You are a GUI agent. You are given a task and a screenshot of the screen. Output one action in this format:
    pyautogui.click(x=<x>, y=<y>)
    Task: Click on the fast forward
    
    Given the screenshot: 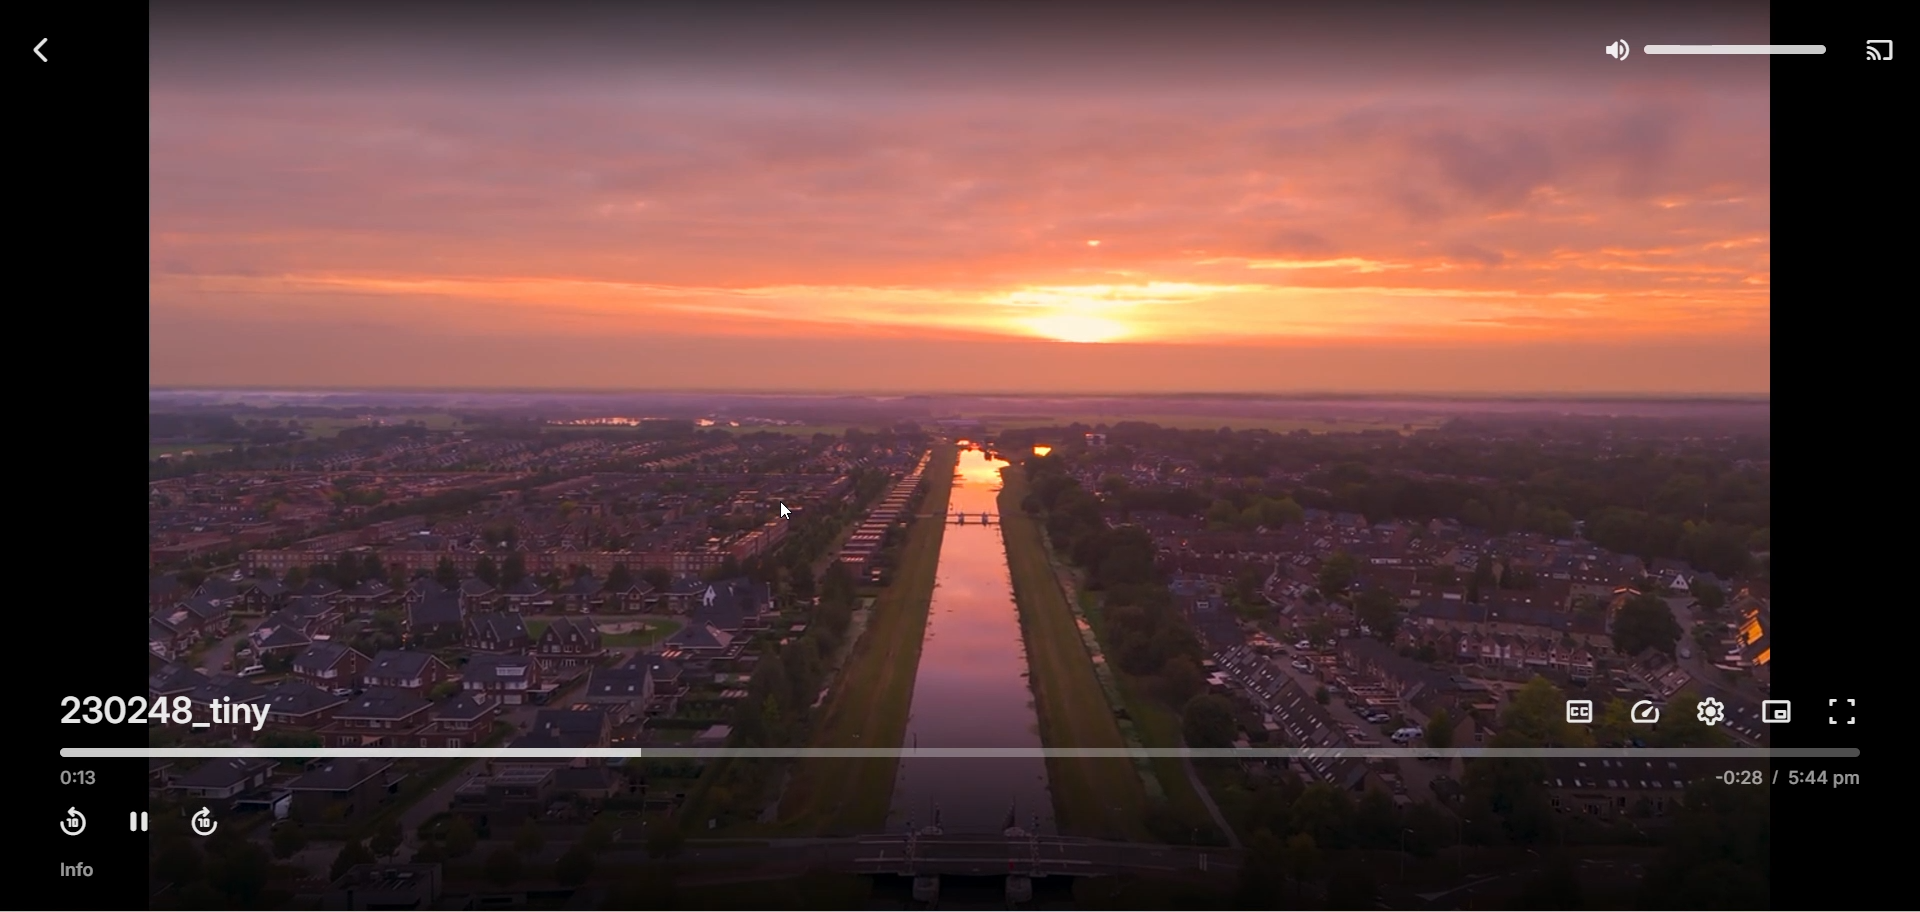 What is the action you would take?
    pyautogui.click(x=209, y=825)
    